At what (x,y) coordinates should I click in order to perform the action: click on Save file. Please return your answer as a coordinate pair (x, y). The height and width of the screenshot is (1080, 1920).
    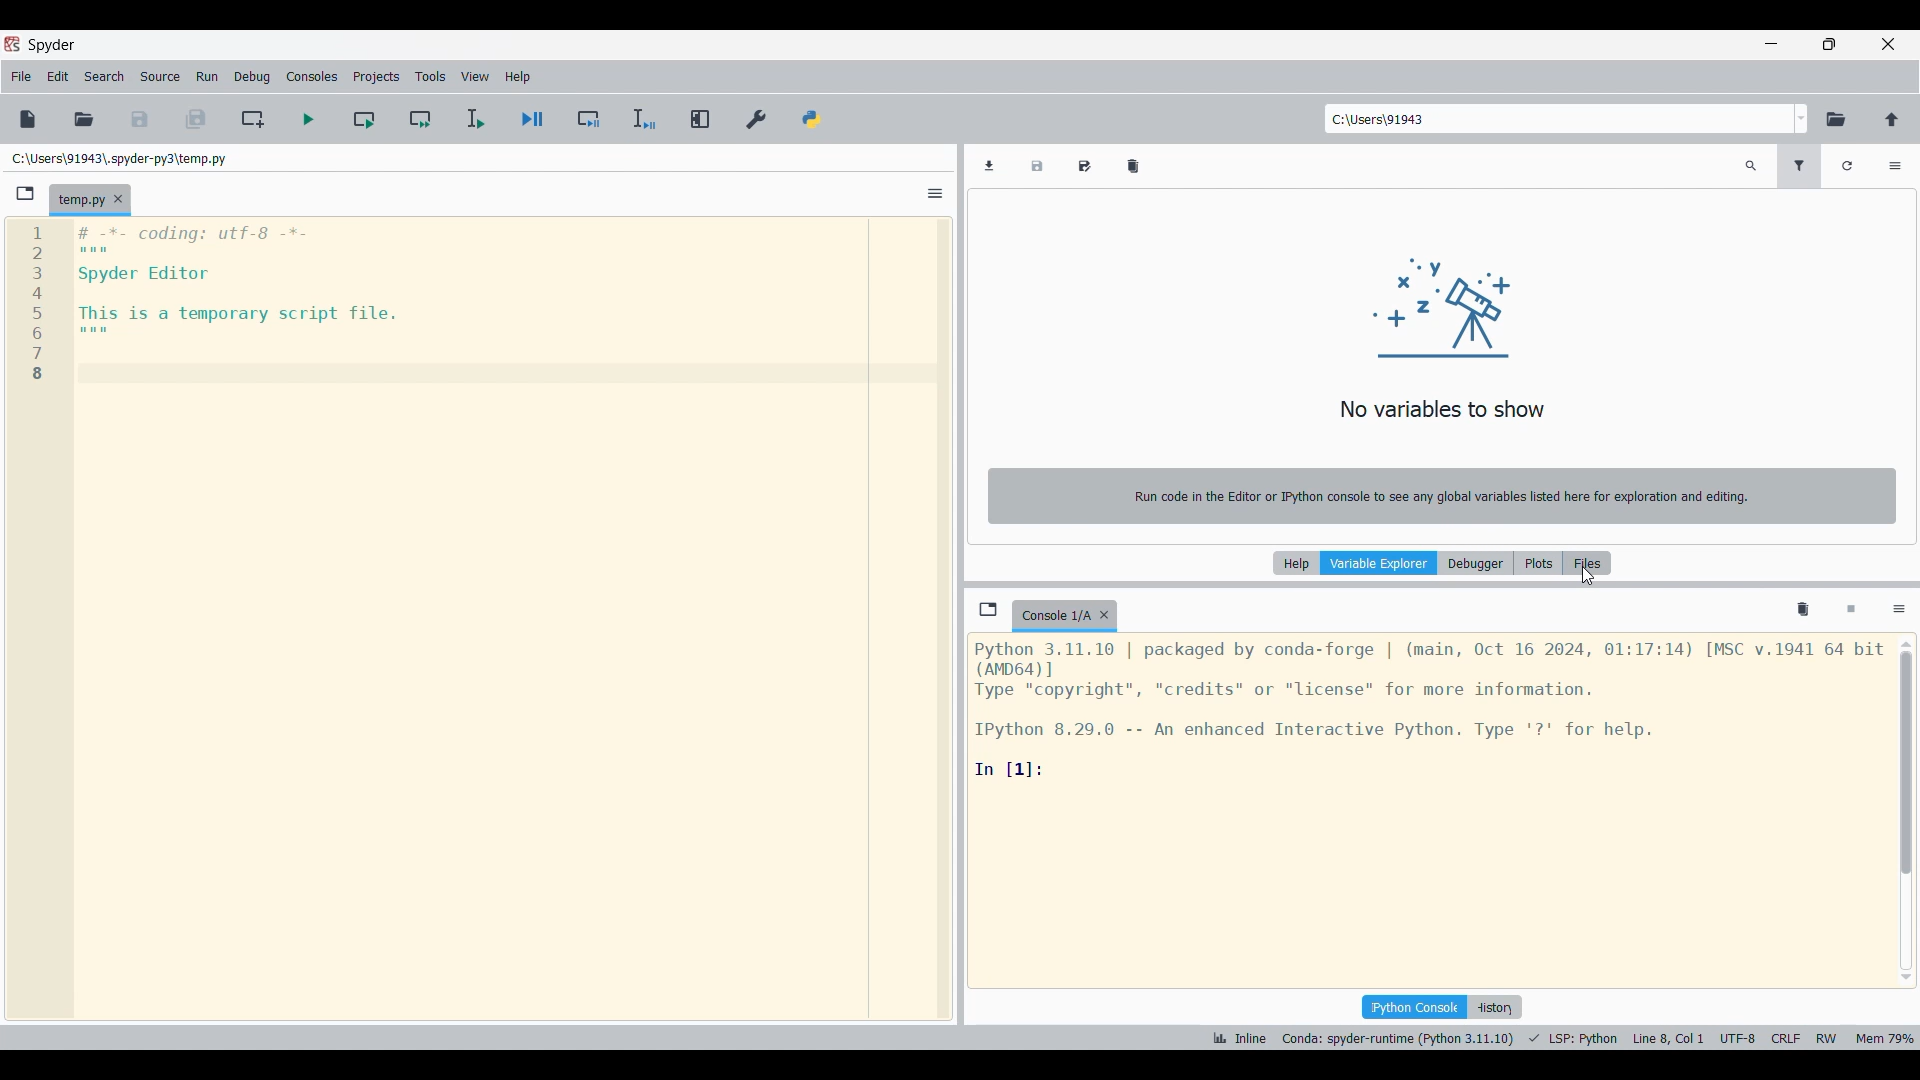
    Looking at the image, I should click on (140, 120).